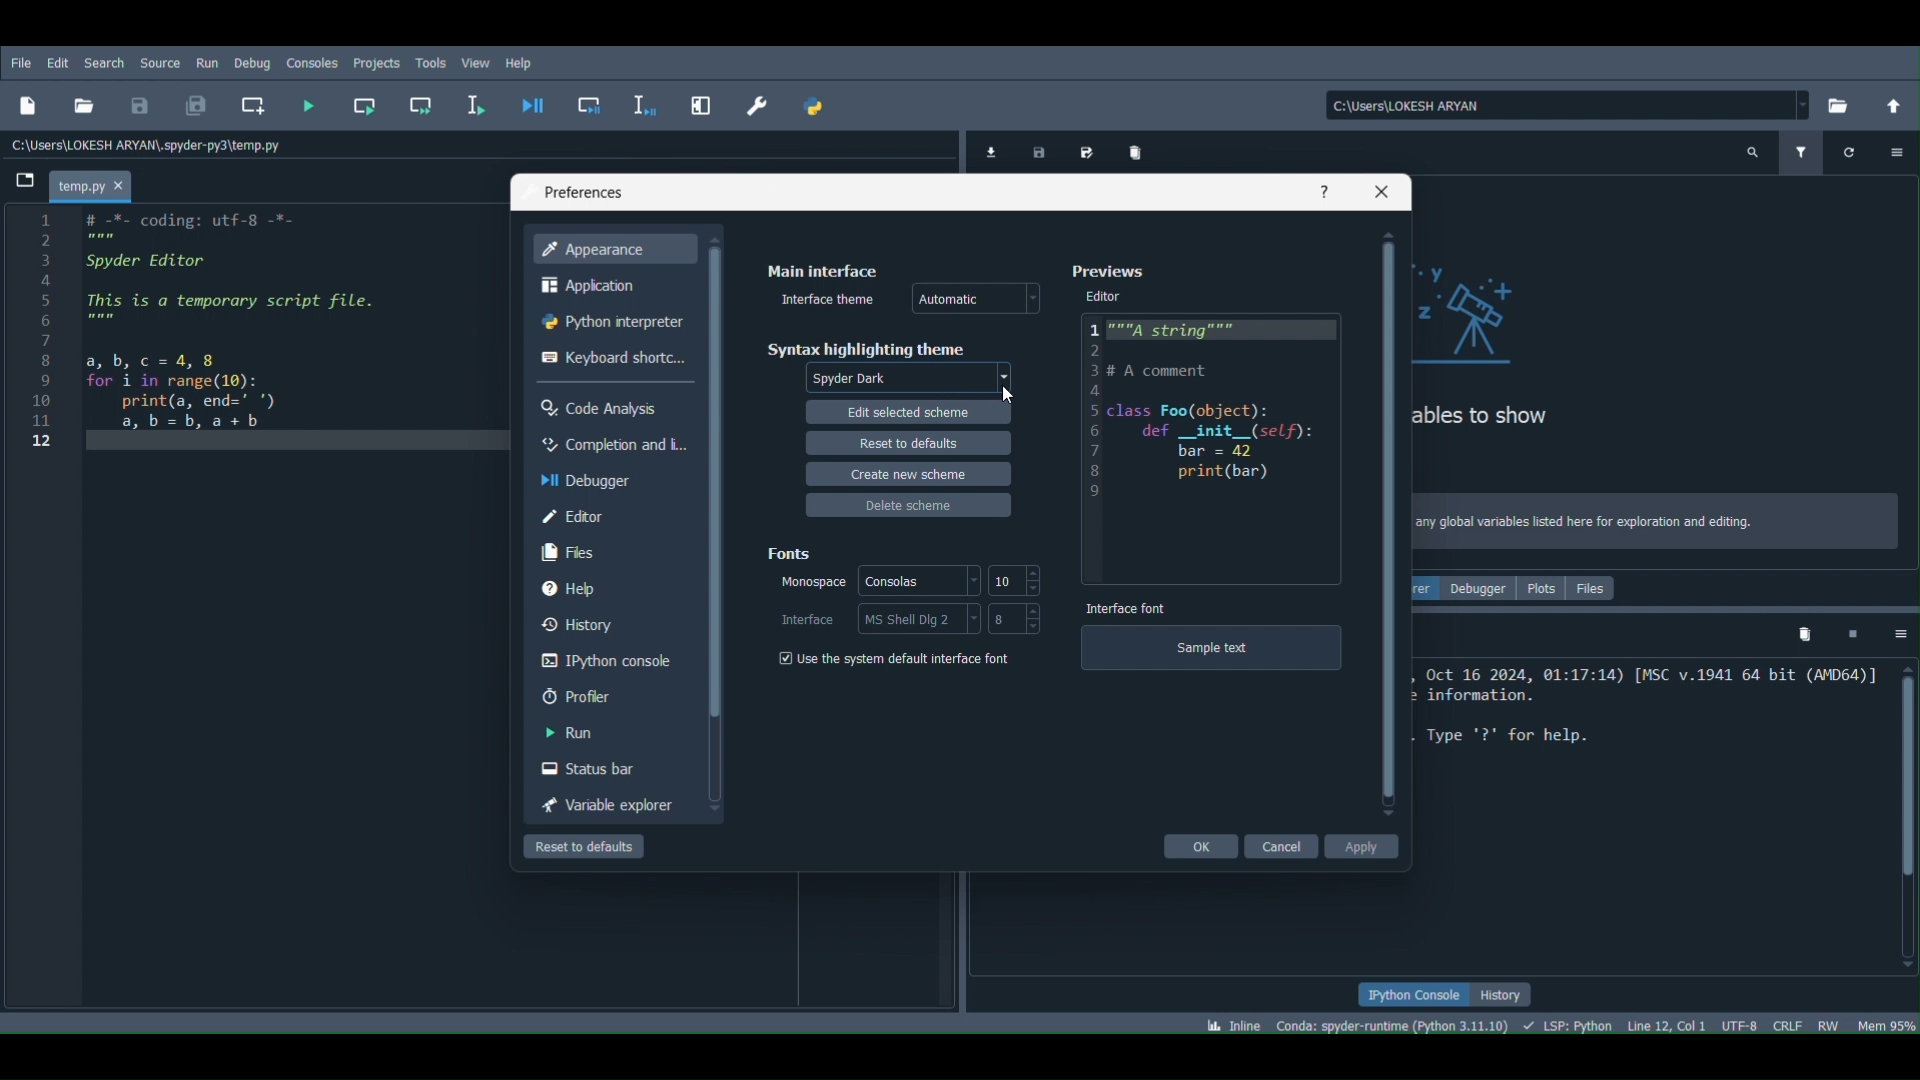  What do you see at coordinates (1216, 441) in the screenshot?
I see `Code ` at bounding box center [1216, 441].